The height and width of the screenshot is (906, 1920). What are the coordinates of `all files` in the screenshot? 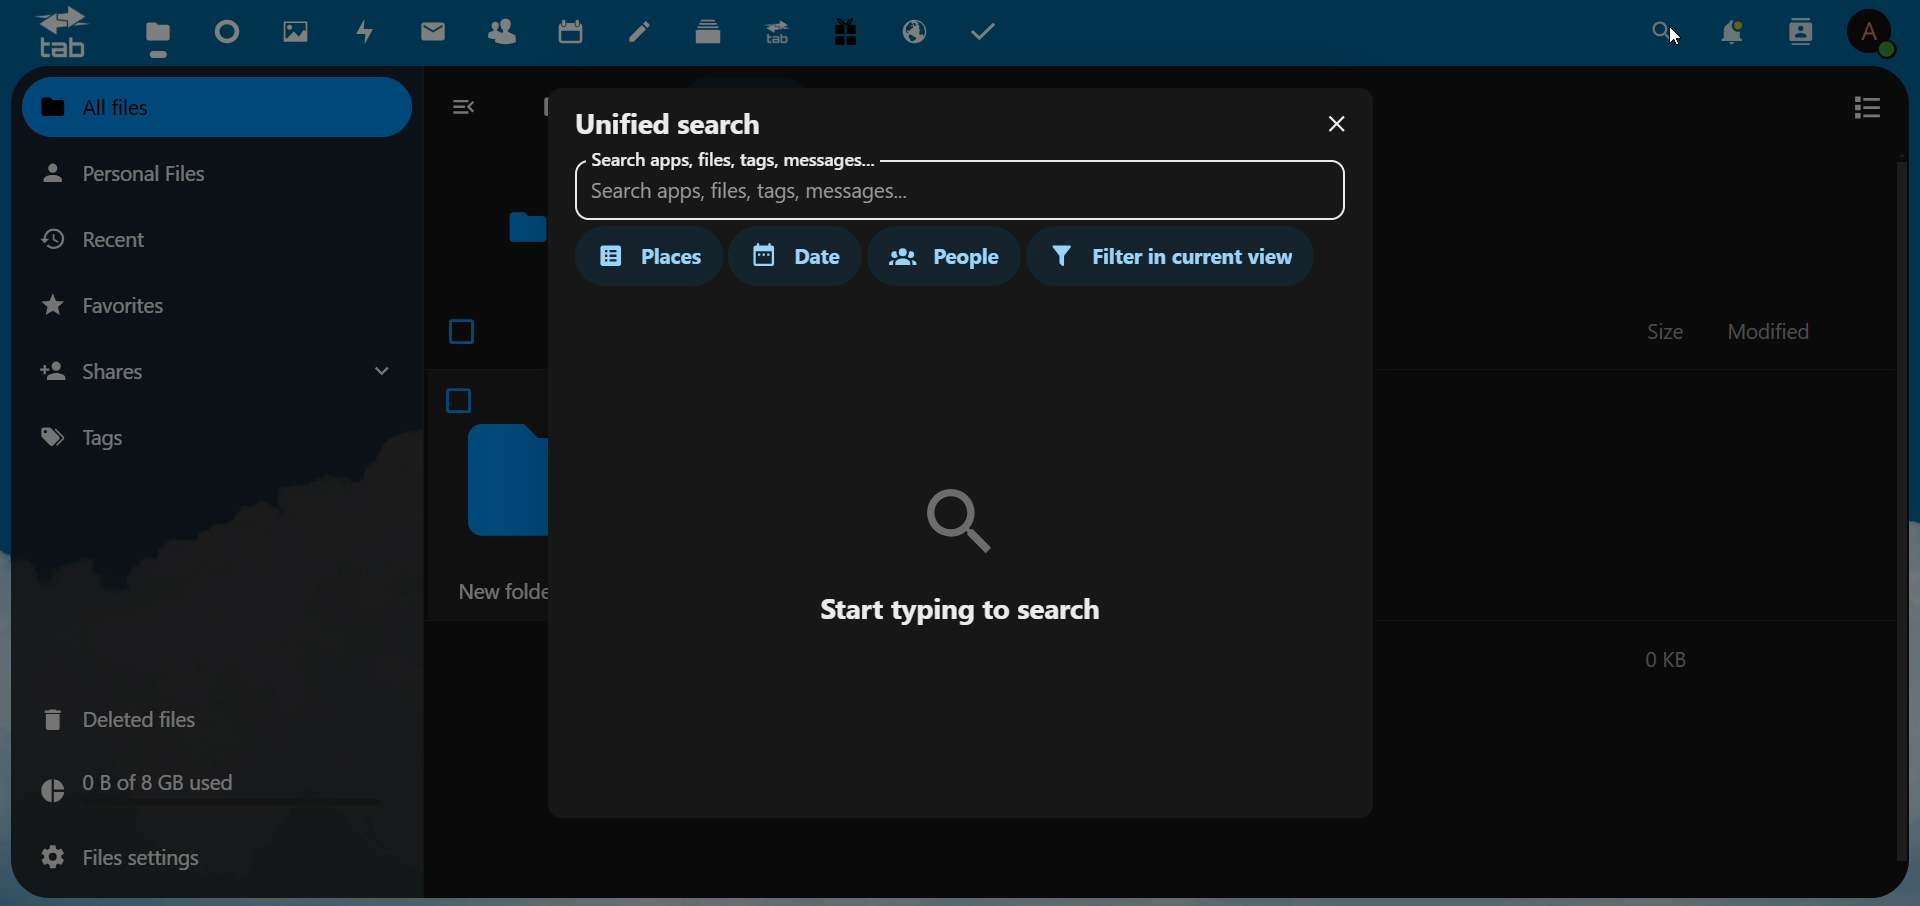 It's located at (212, 106).